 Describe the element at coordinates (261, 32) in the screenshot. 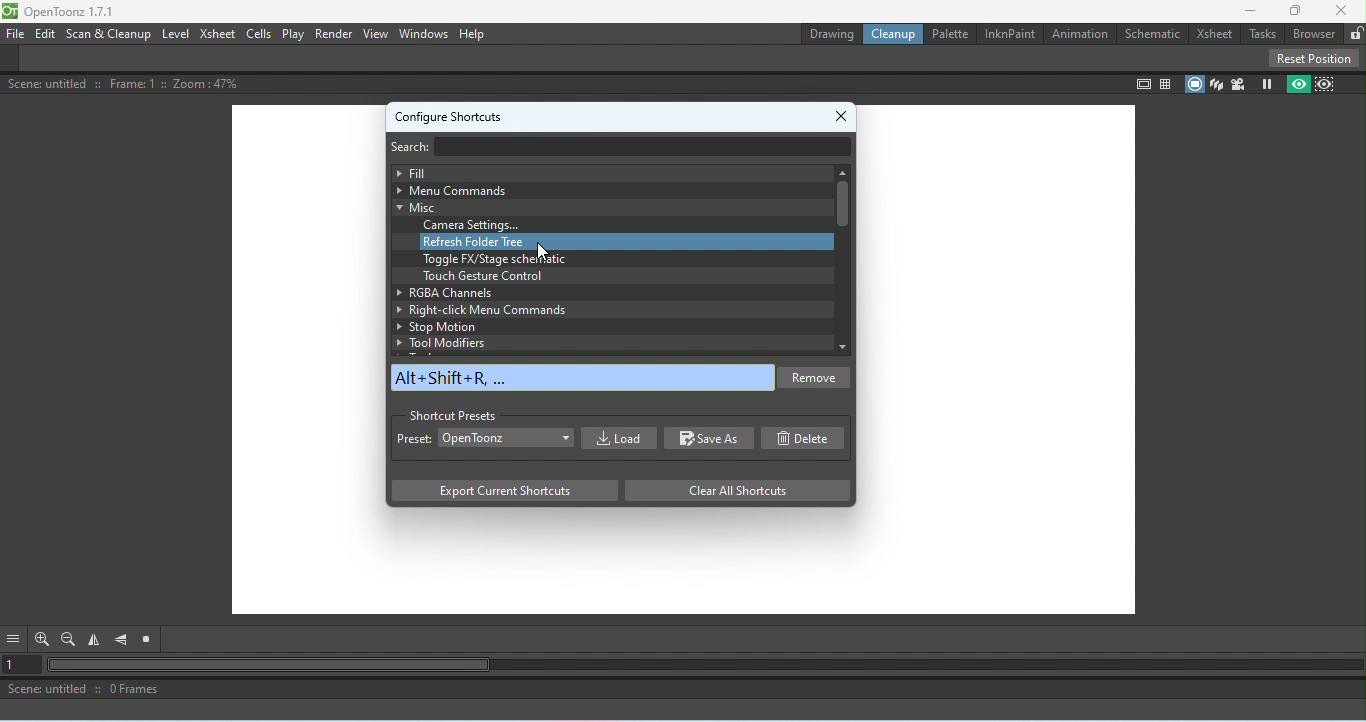

I see `Cells` at that location.